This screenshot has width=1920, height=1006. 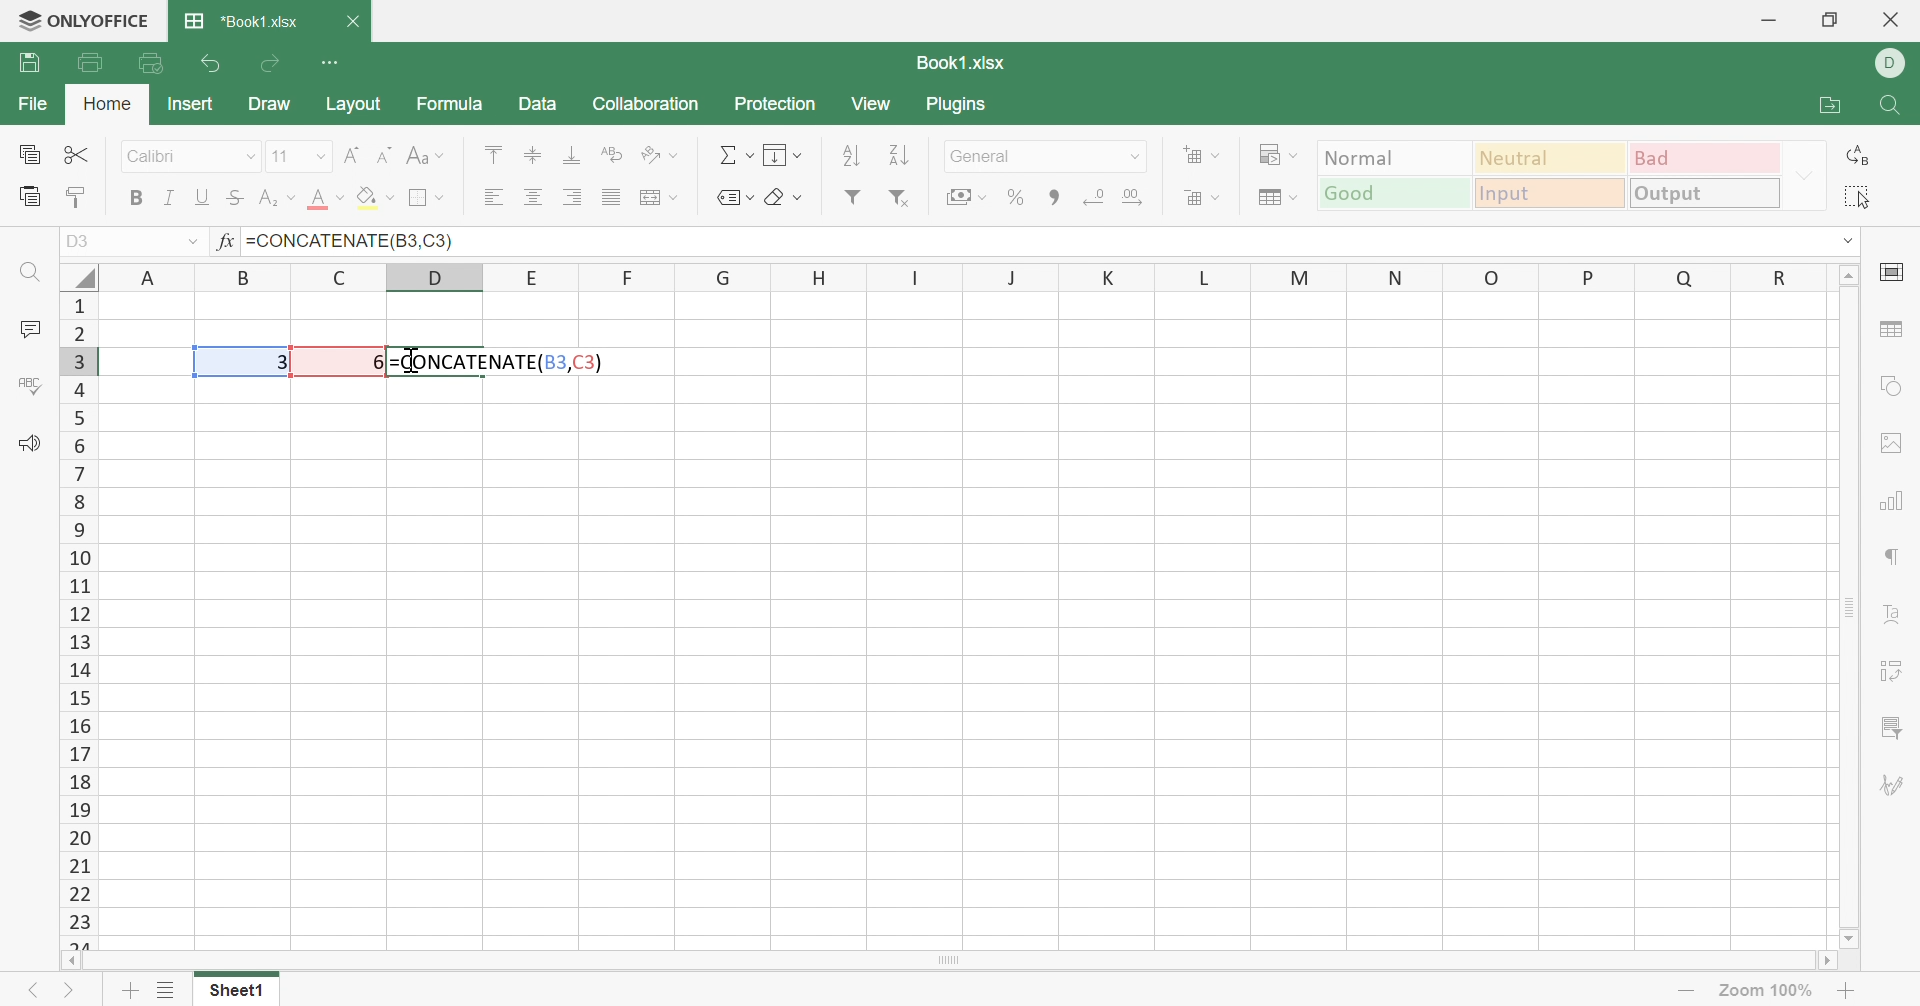 I want to click on Zoom in, so click(x=1847, y=989).